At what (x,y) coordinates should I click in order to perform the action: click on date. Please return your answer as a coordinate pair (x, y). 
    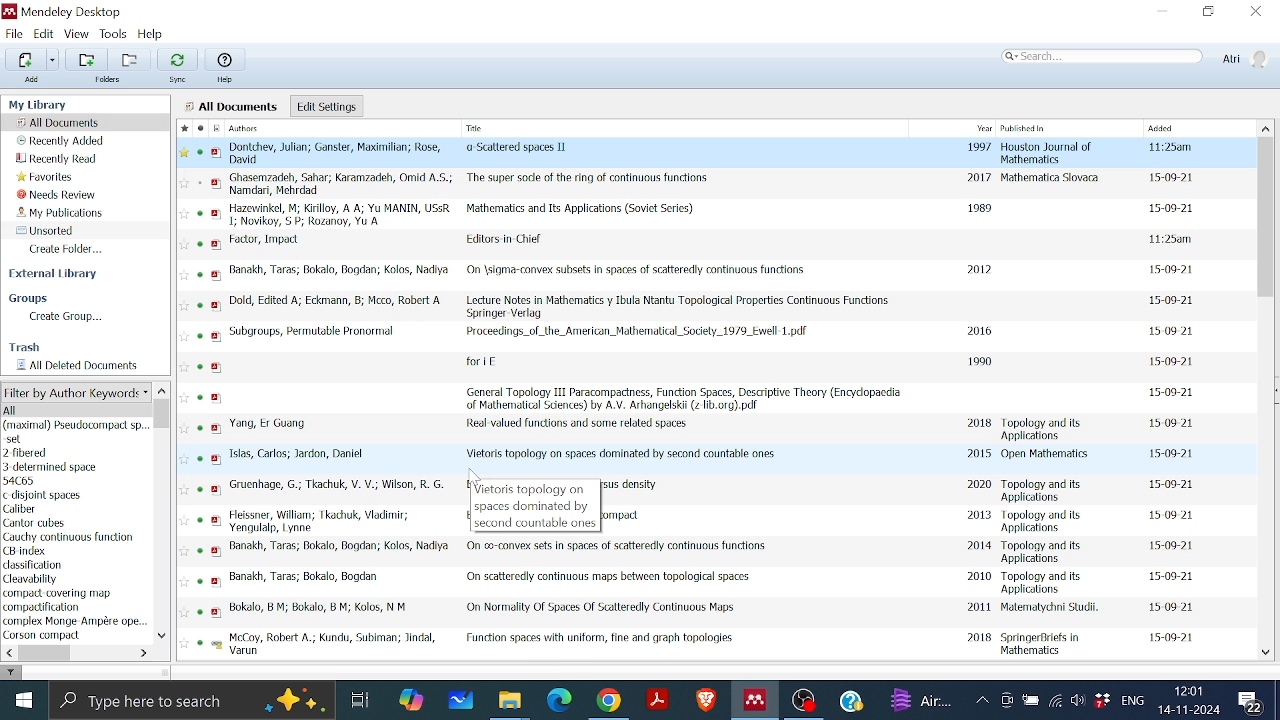
    Looking at the image, I should click on (1172, 392).